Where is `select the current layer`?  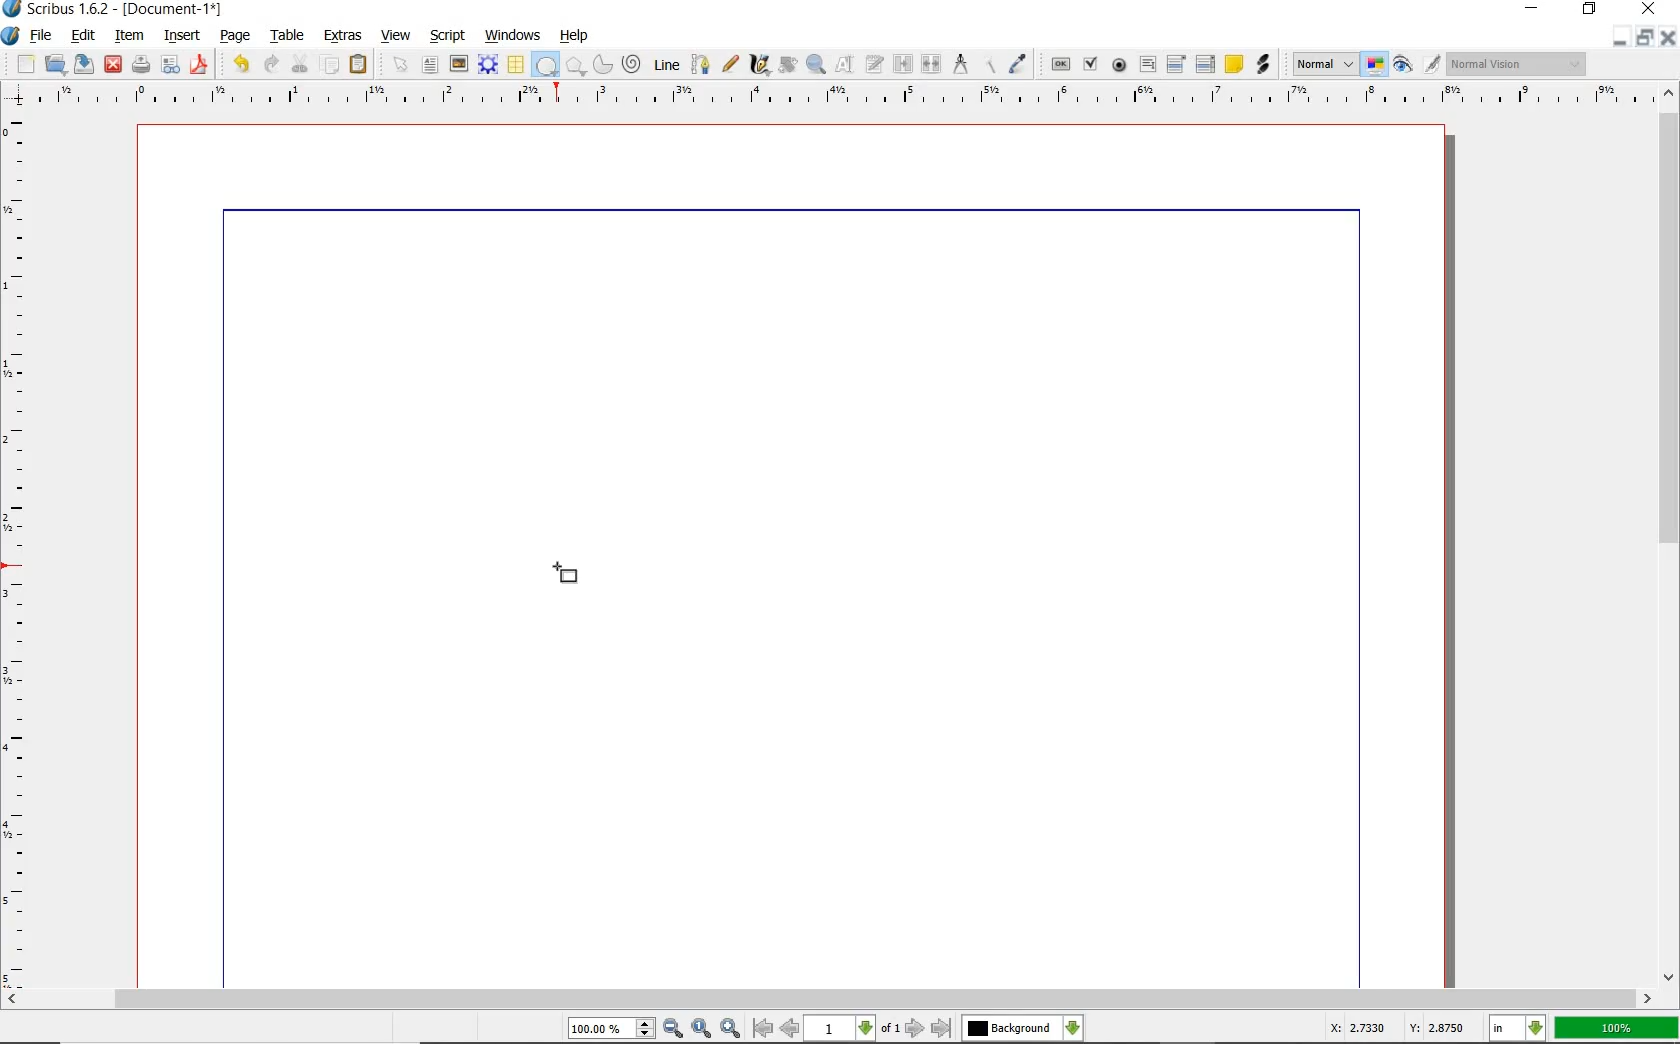
select the current layer is located at coordinates (1073, 1028).